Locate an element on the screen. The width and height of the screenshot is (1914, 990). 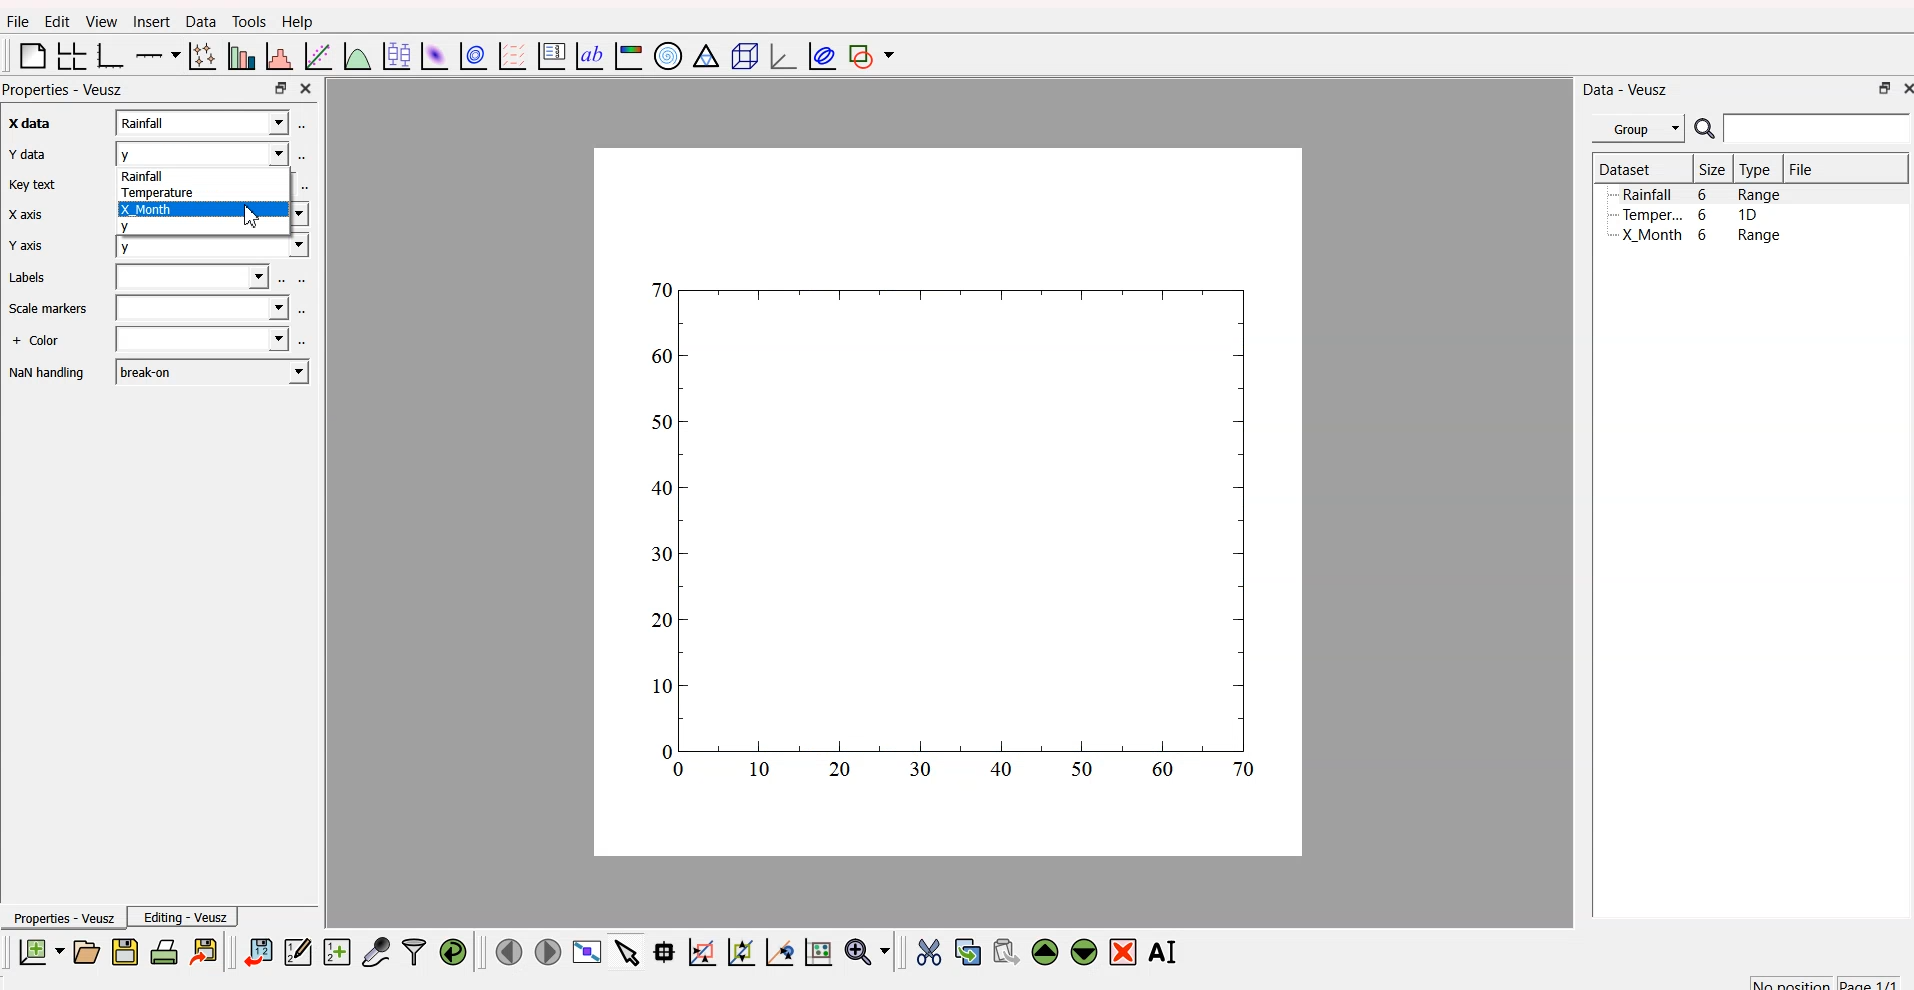
plot a vector field is located at coordinates (510, 57).